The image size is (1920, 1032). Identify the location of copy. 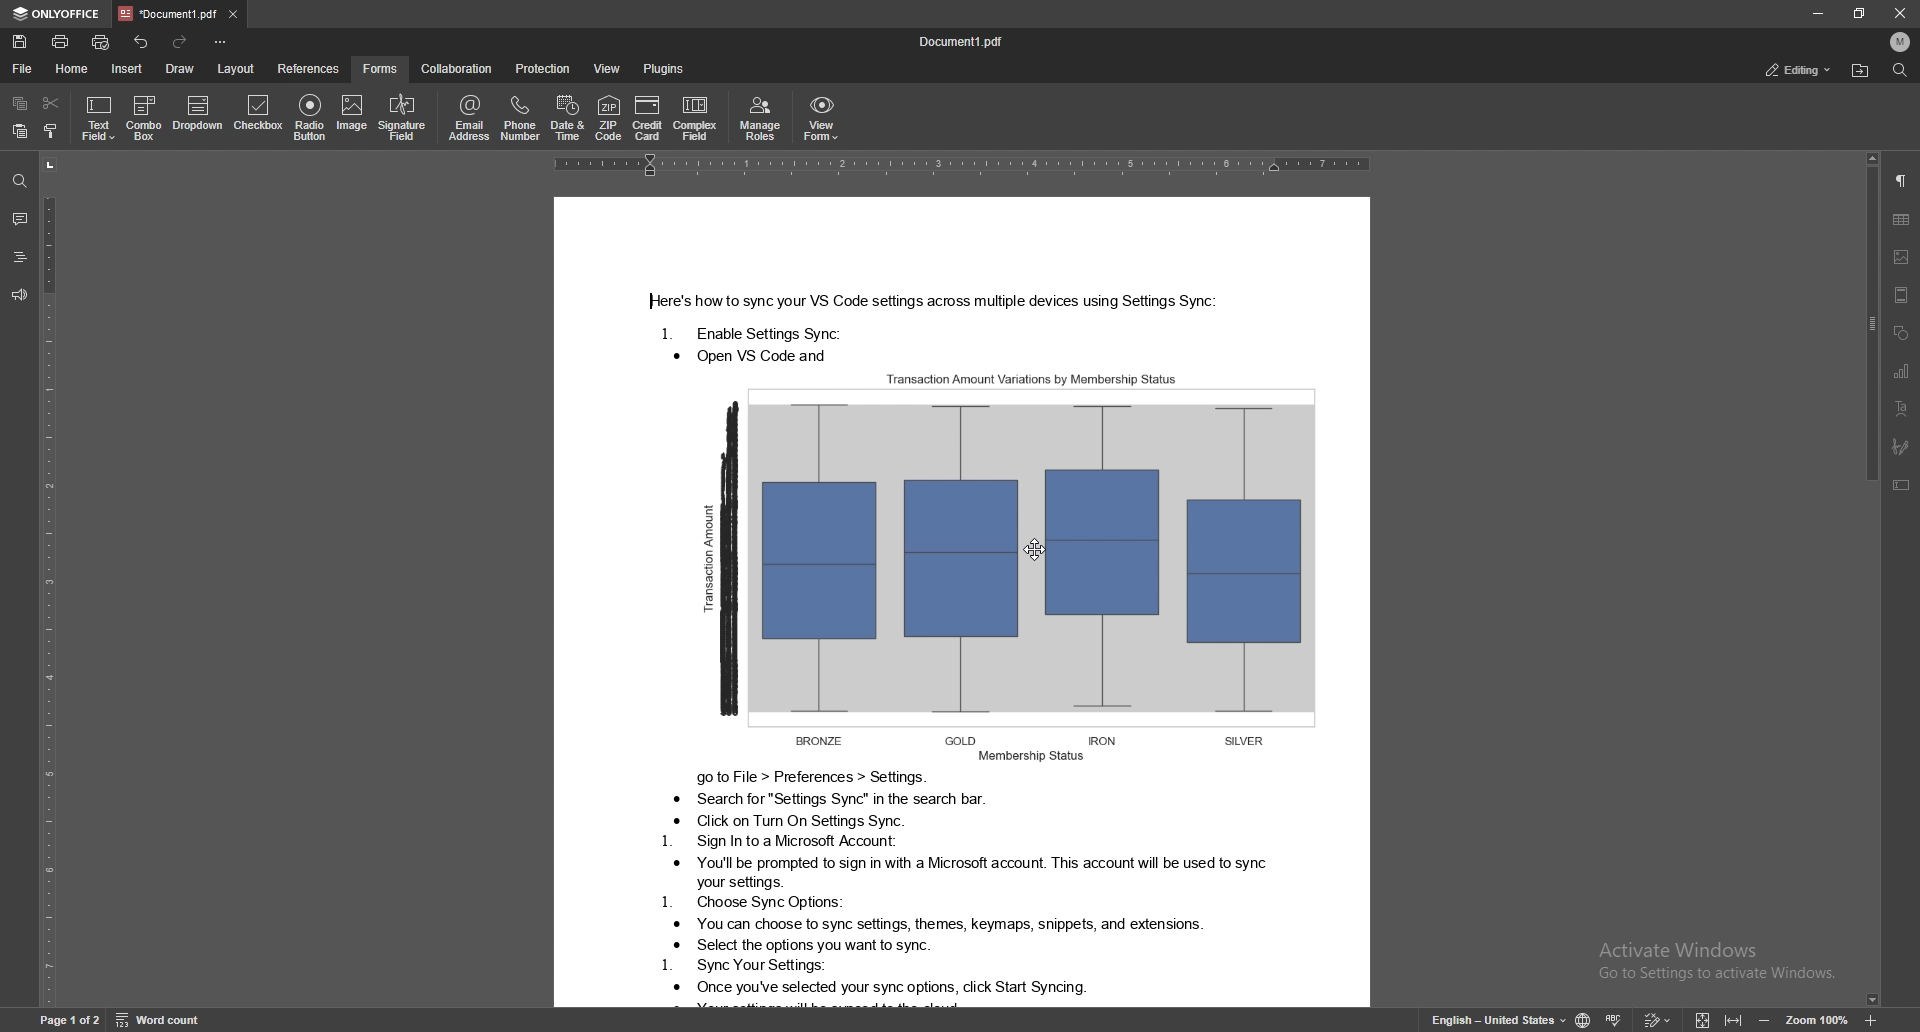
(22, 103).